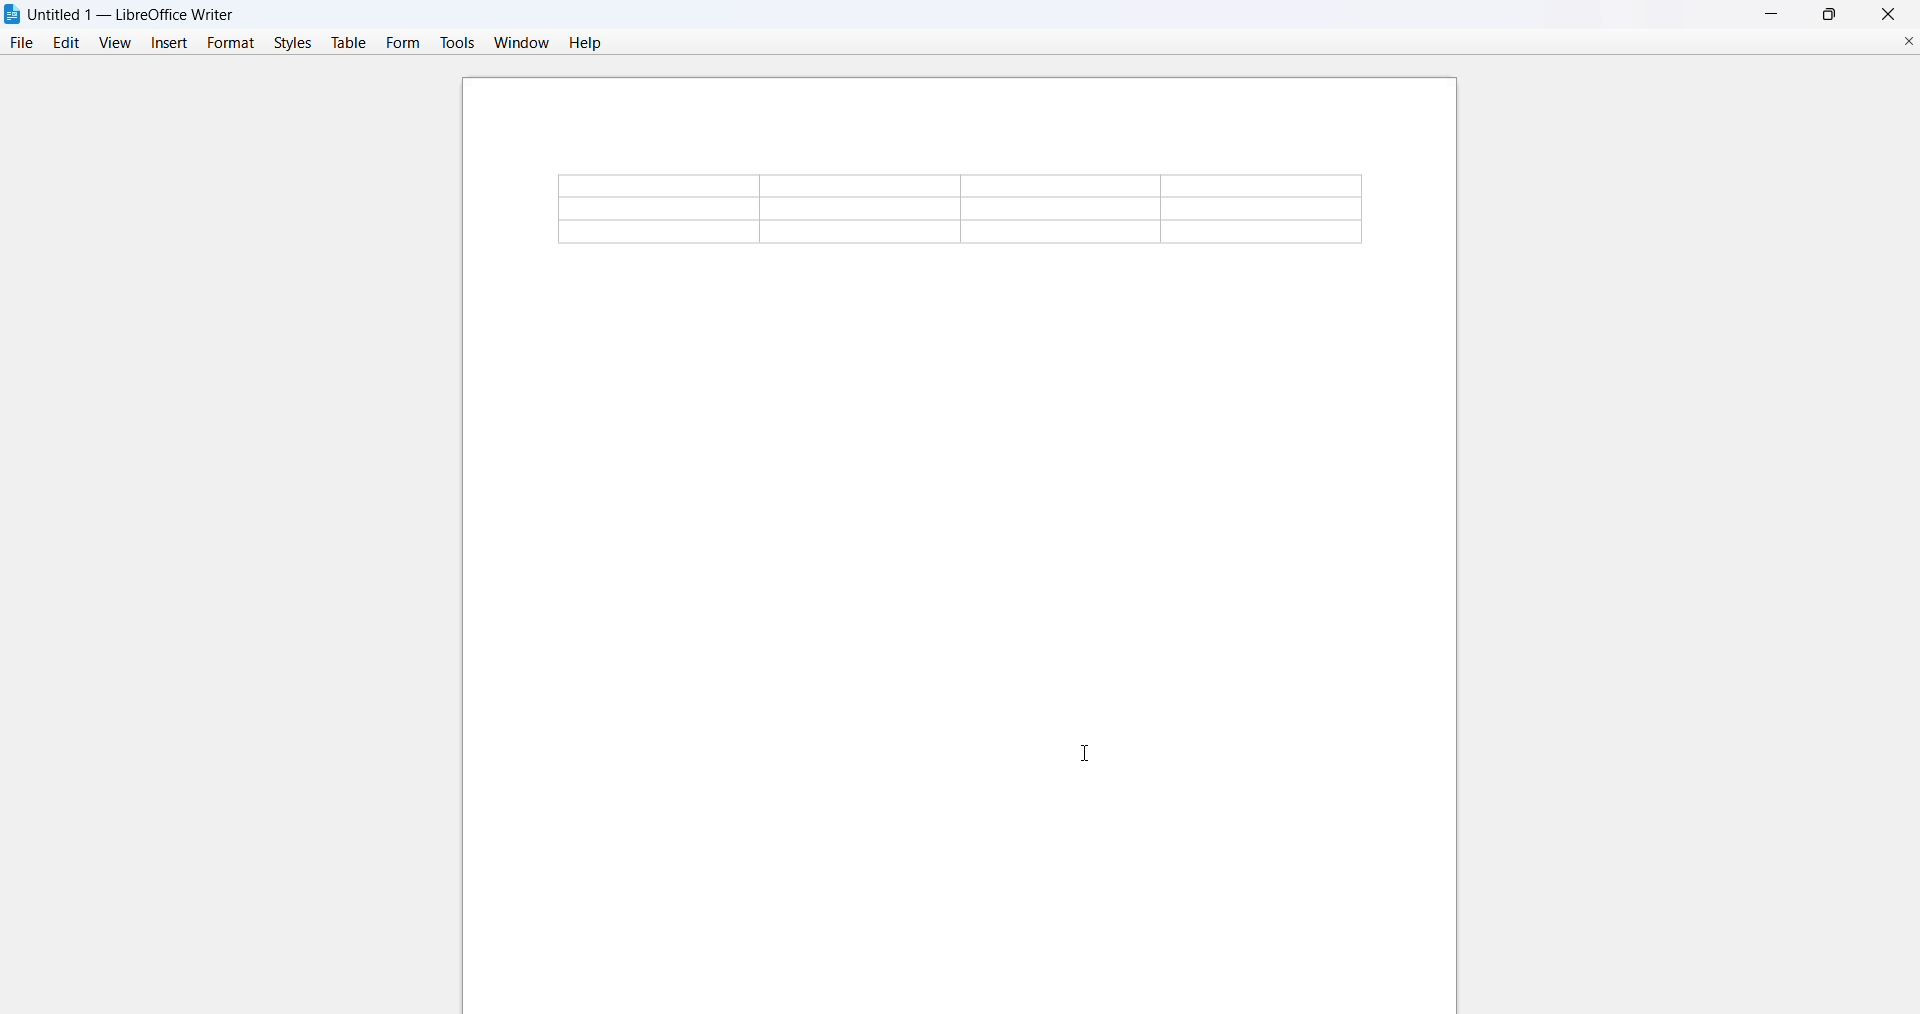  I want to click on format, so click(227, 41).